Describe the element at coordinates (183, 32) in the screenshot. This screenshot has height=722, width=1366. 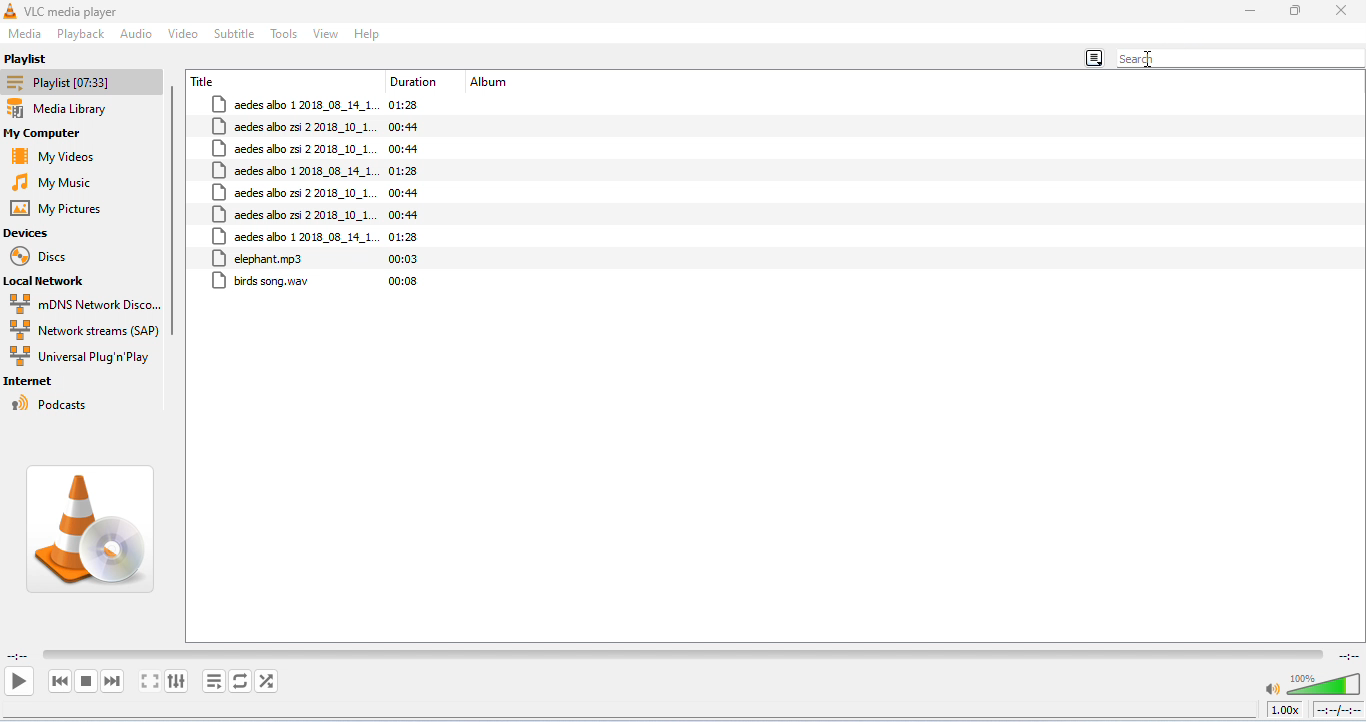
I see `video` at that location.